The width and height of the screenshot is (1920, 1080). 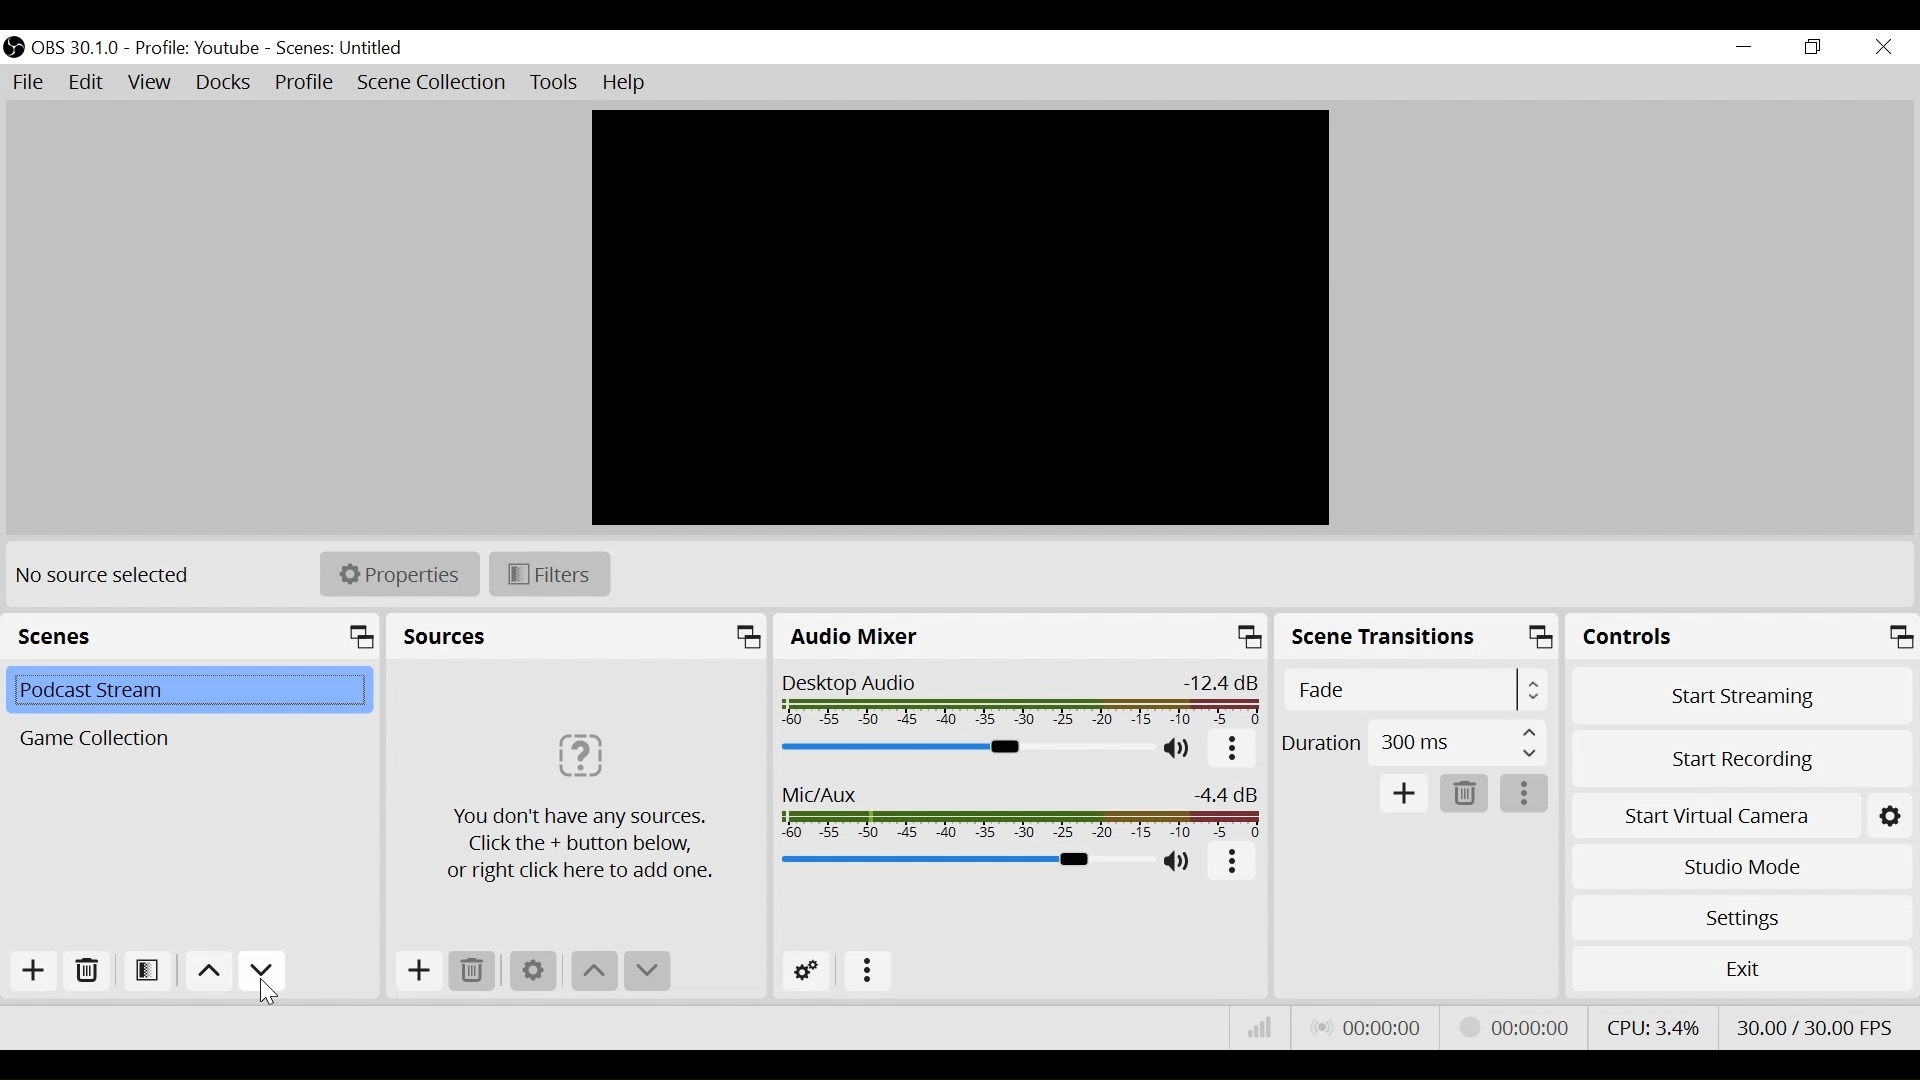 What do you see at coordinates (592, 972) in the screenshot?
I see `move up` at bounding box center [592, 972].